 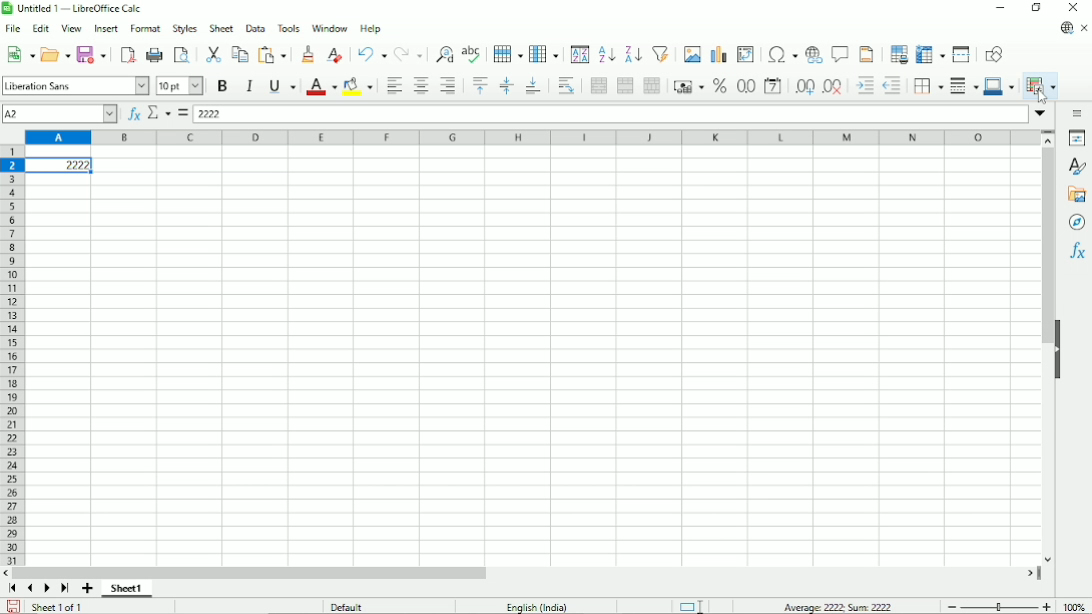 I want to click on Scroll to first sheet, so click(x=12, y=588).